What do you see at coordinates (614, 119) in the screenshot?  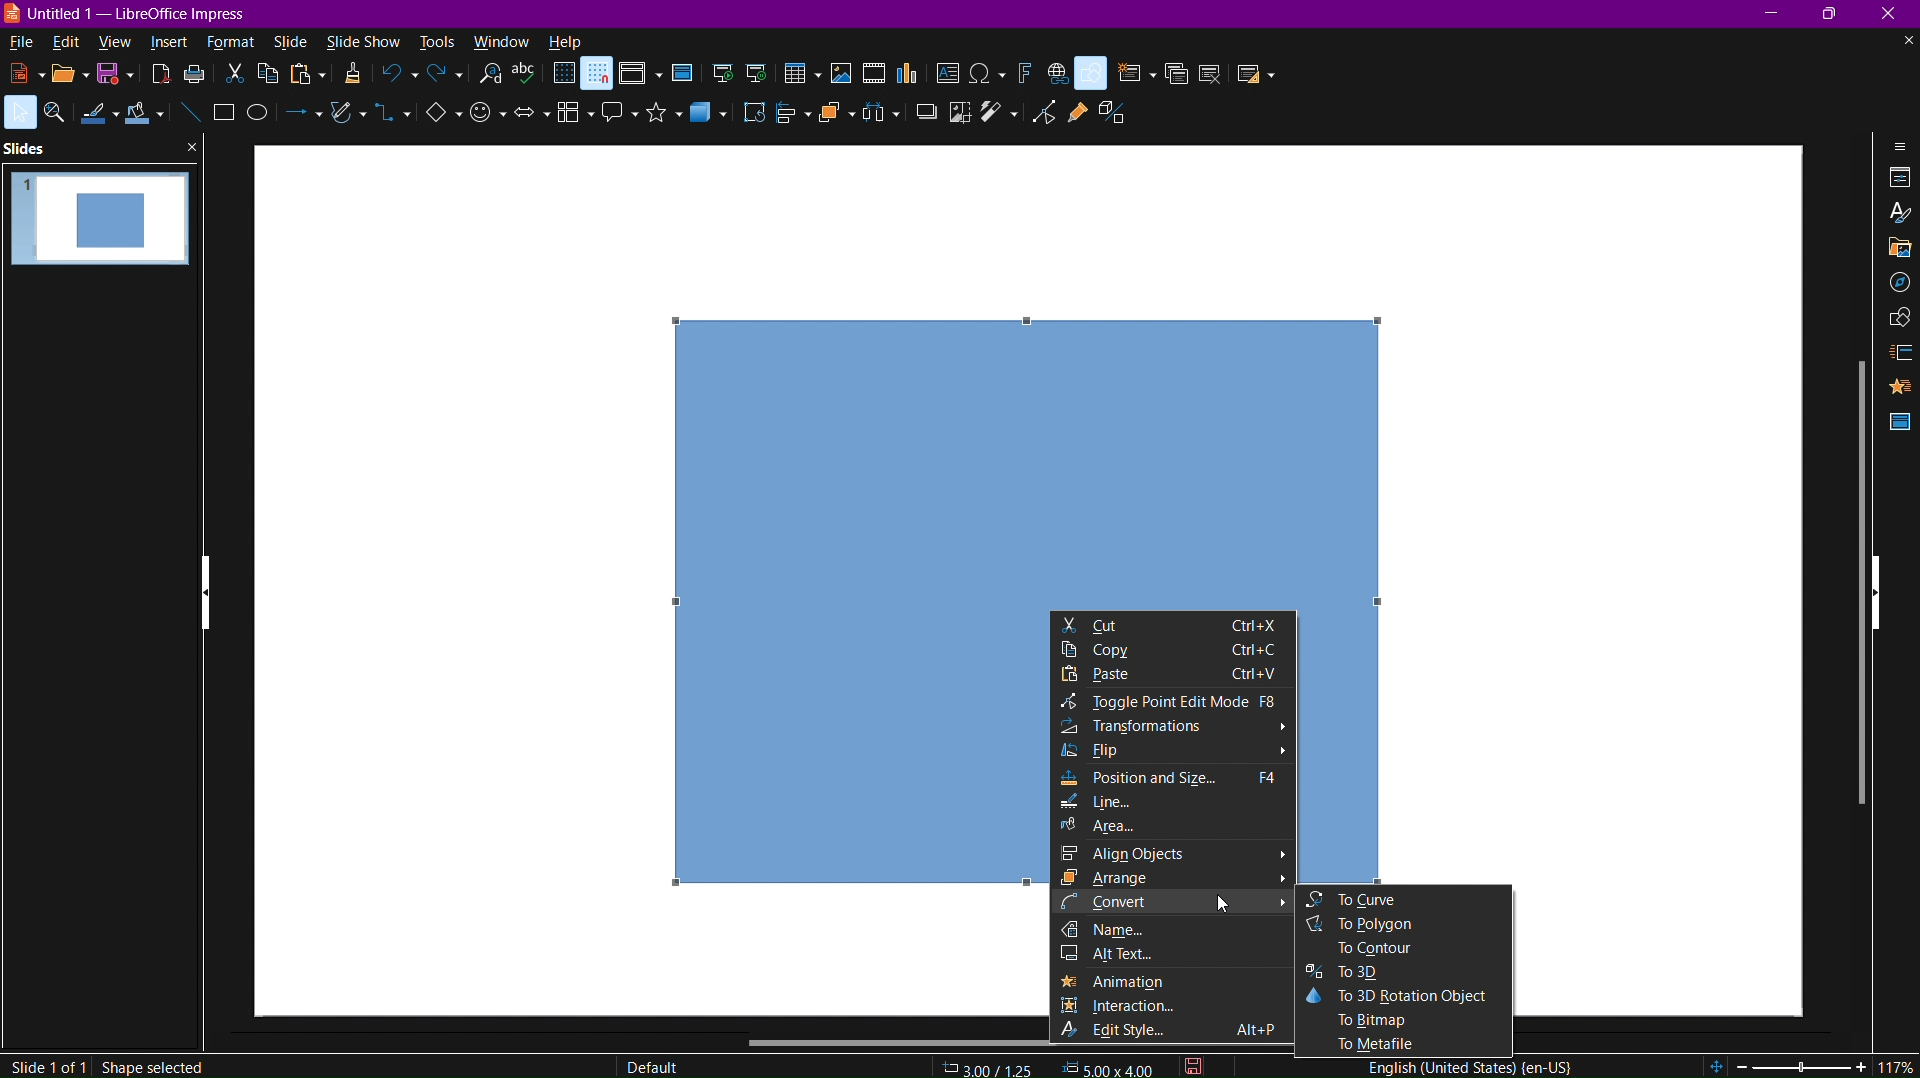 I see `Callout Shapes` at bounding box center [614, 119].